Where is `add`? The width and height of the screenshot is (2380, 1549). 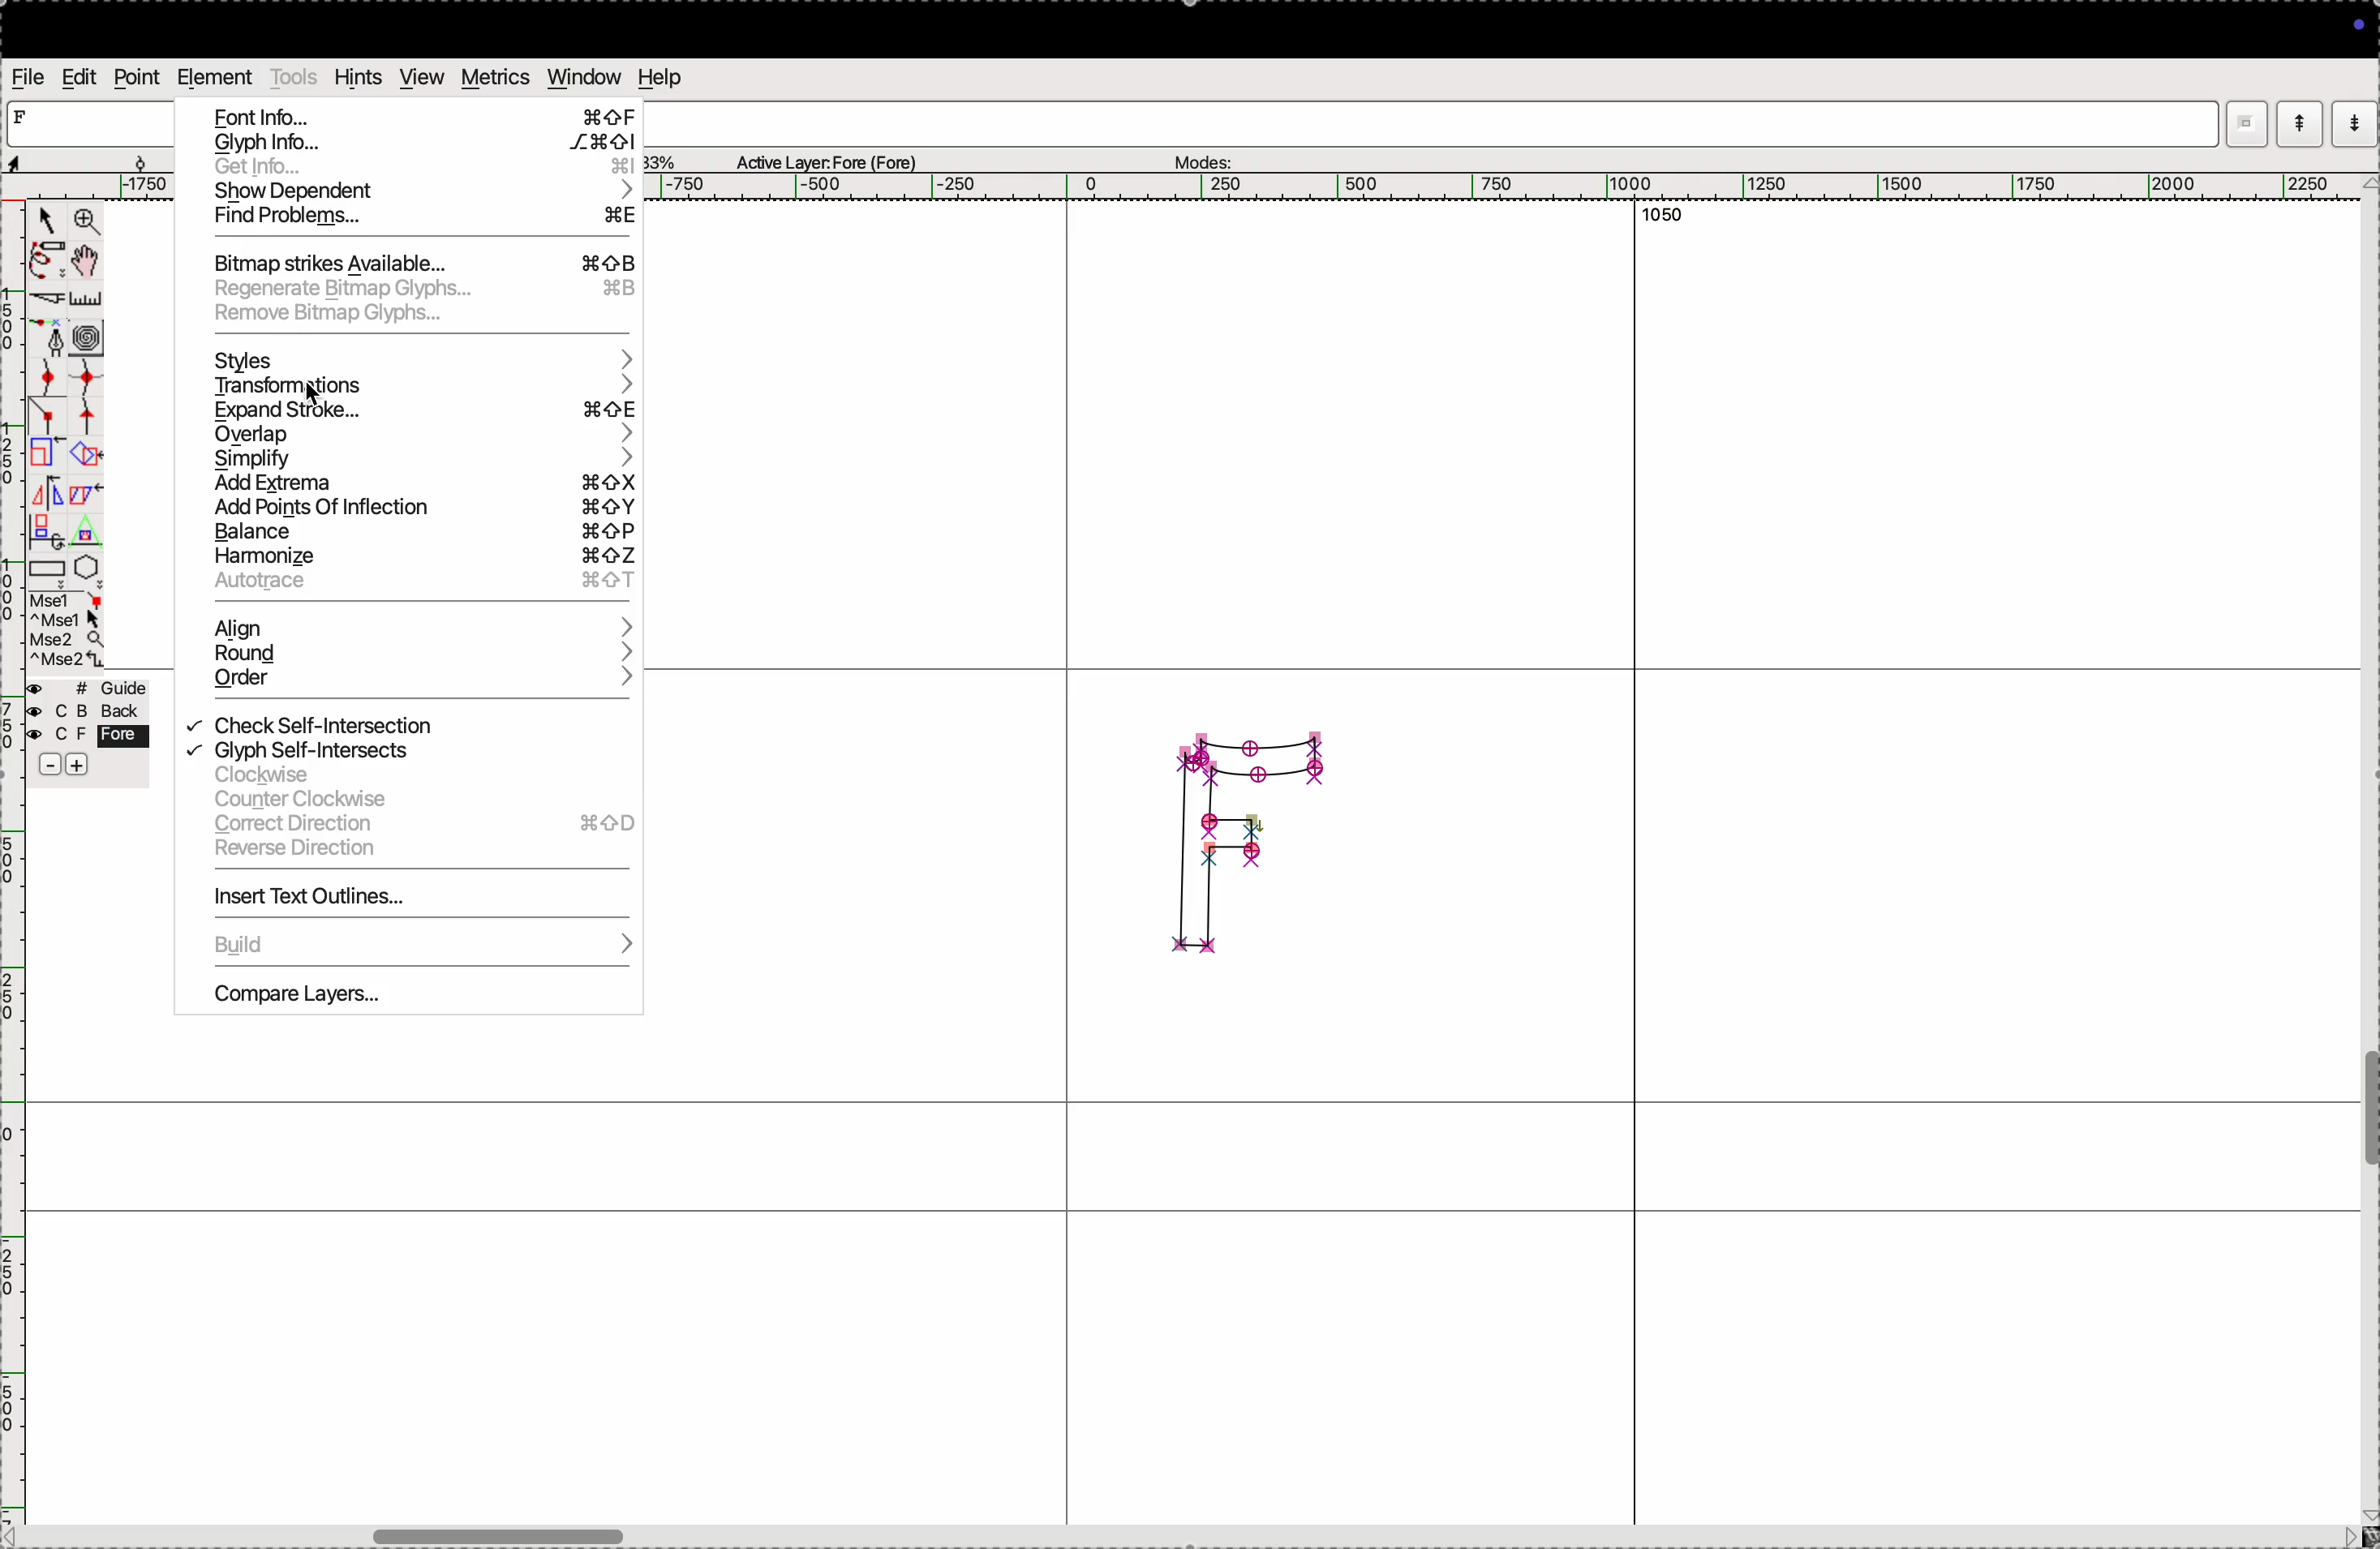 add is located at coordinates (79, 768).